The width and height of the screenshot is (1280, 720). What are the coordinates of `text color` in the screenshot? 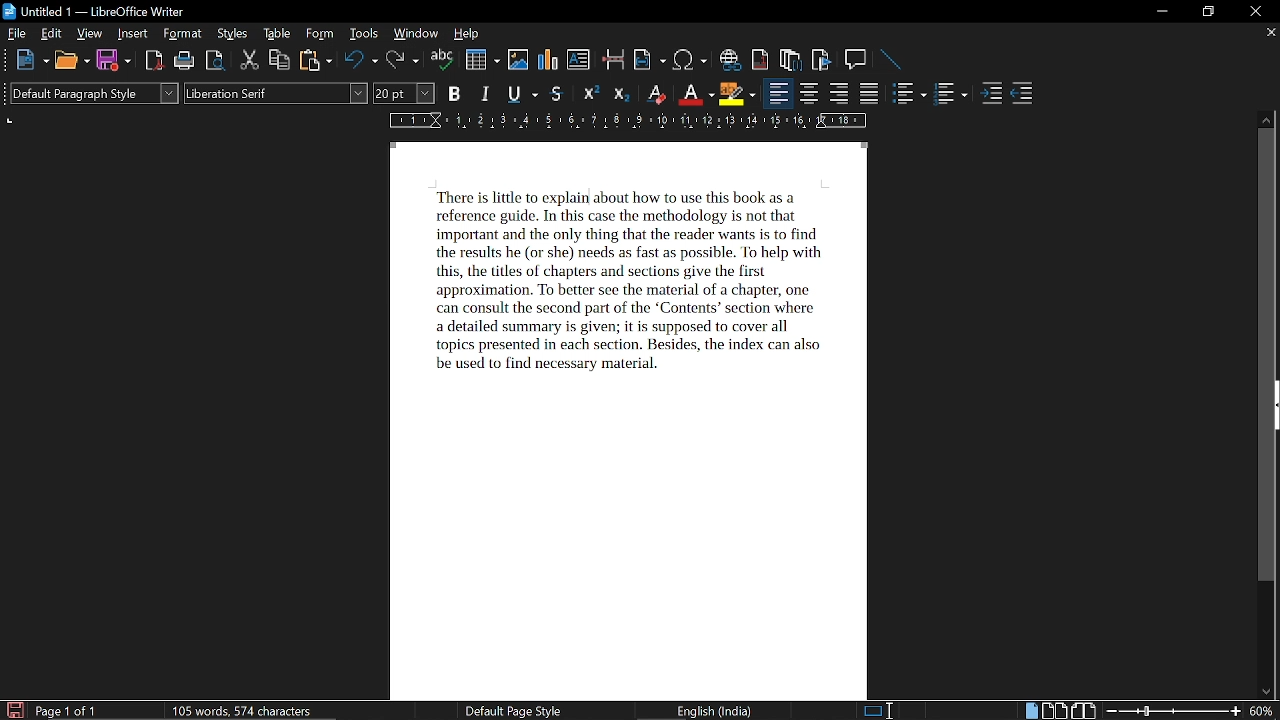 It's located at (696, 95).